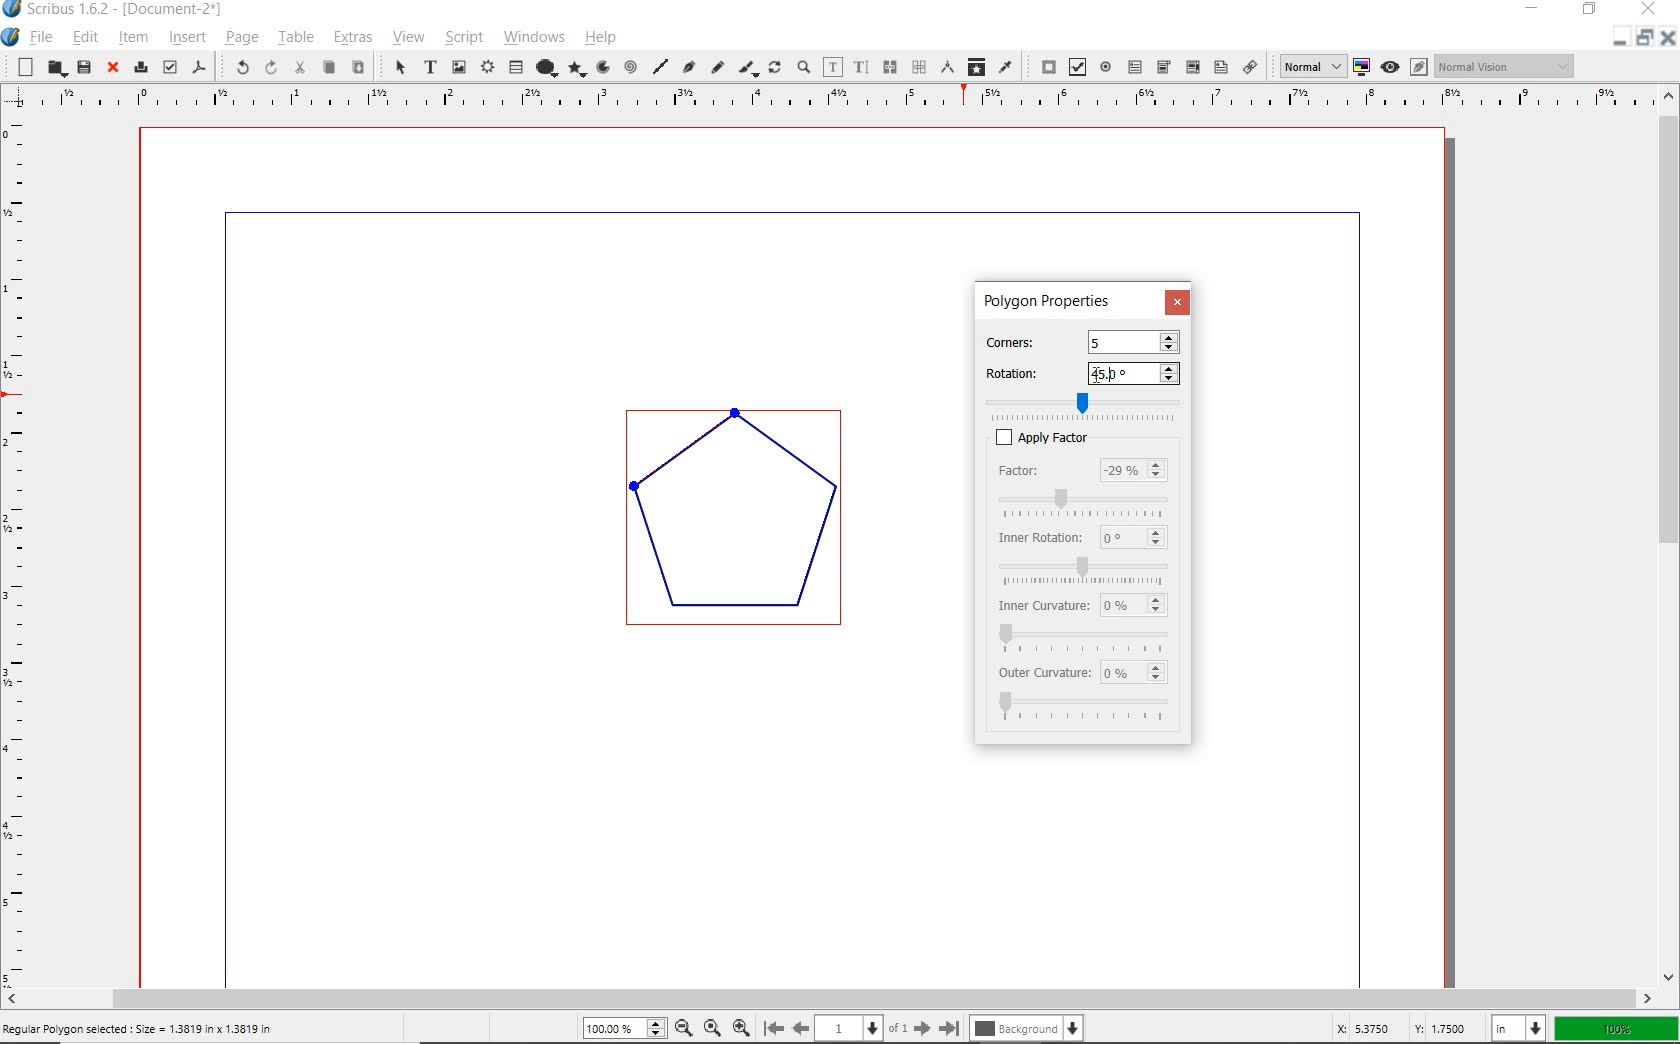 This screenshot has width=1680, height=1044. Describe the element at coordinates (1666, 37) in the screenshot. I see `close document` at that location.